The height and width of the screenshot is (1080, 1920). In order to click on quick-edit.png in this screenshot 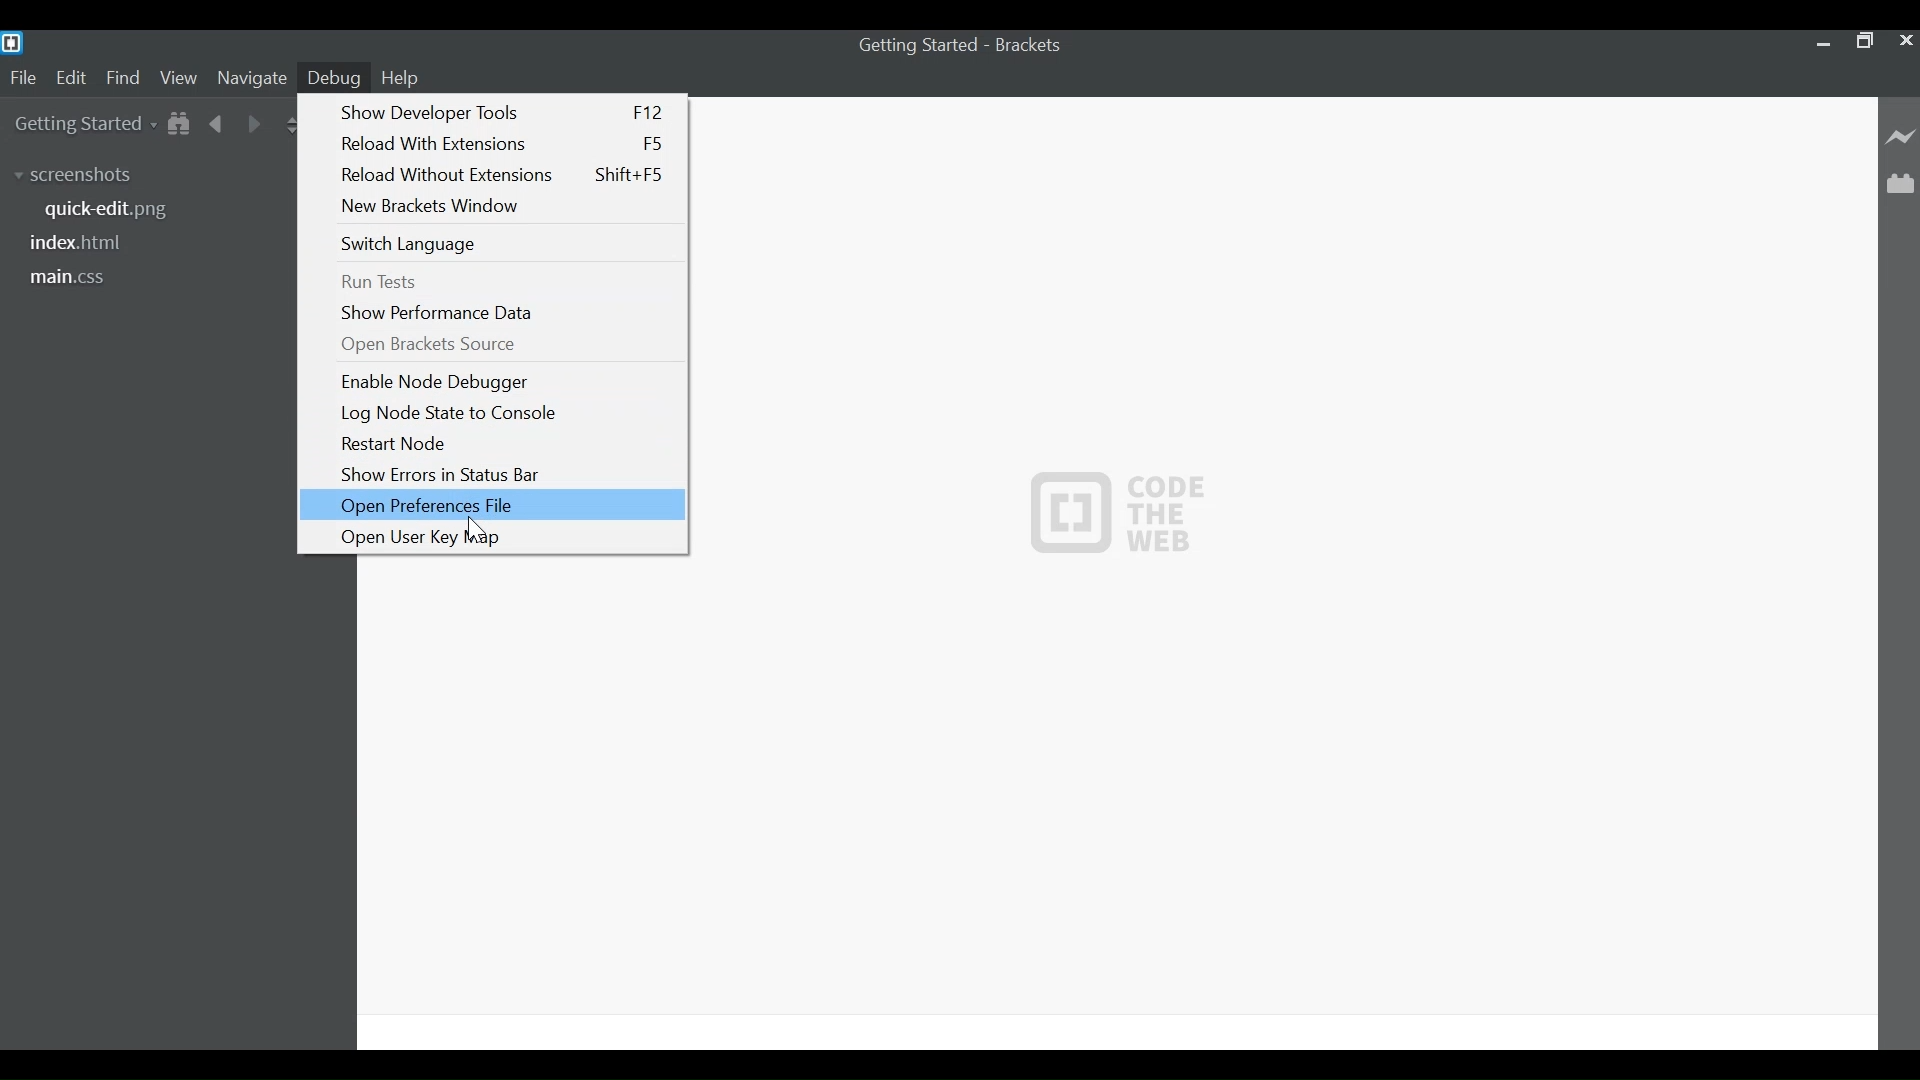, I will do `click(113, 210)`.